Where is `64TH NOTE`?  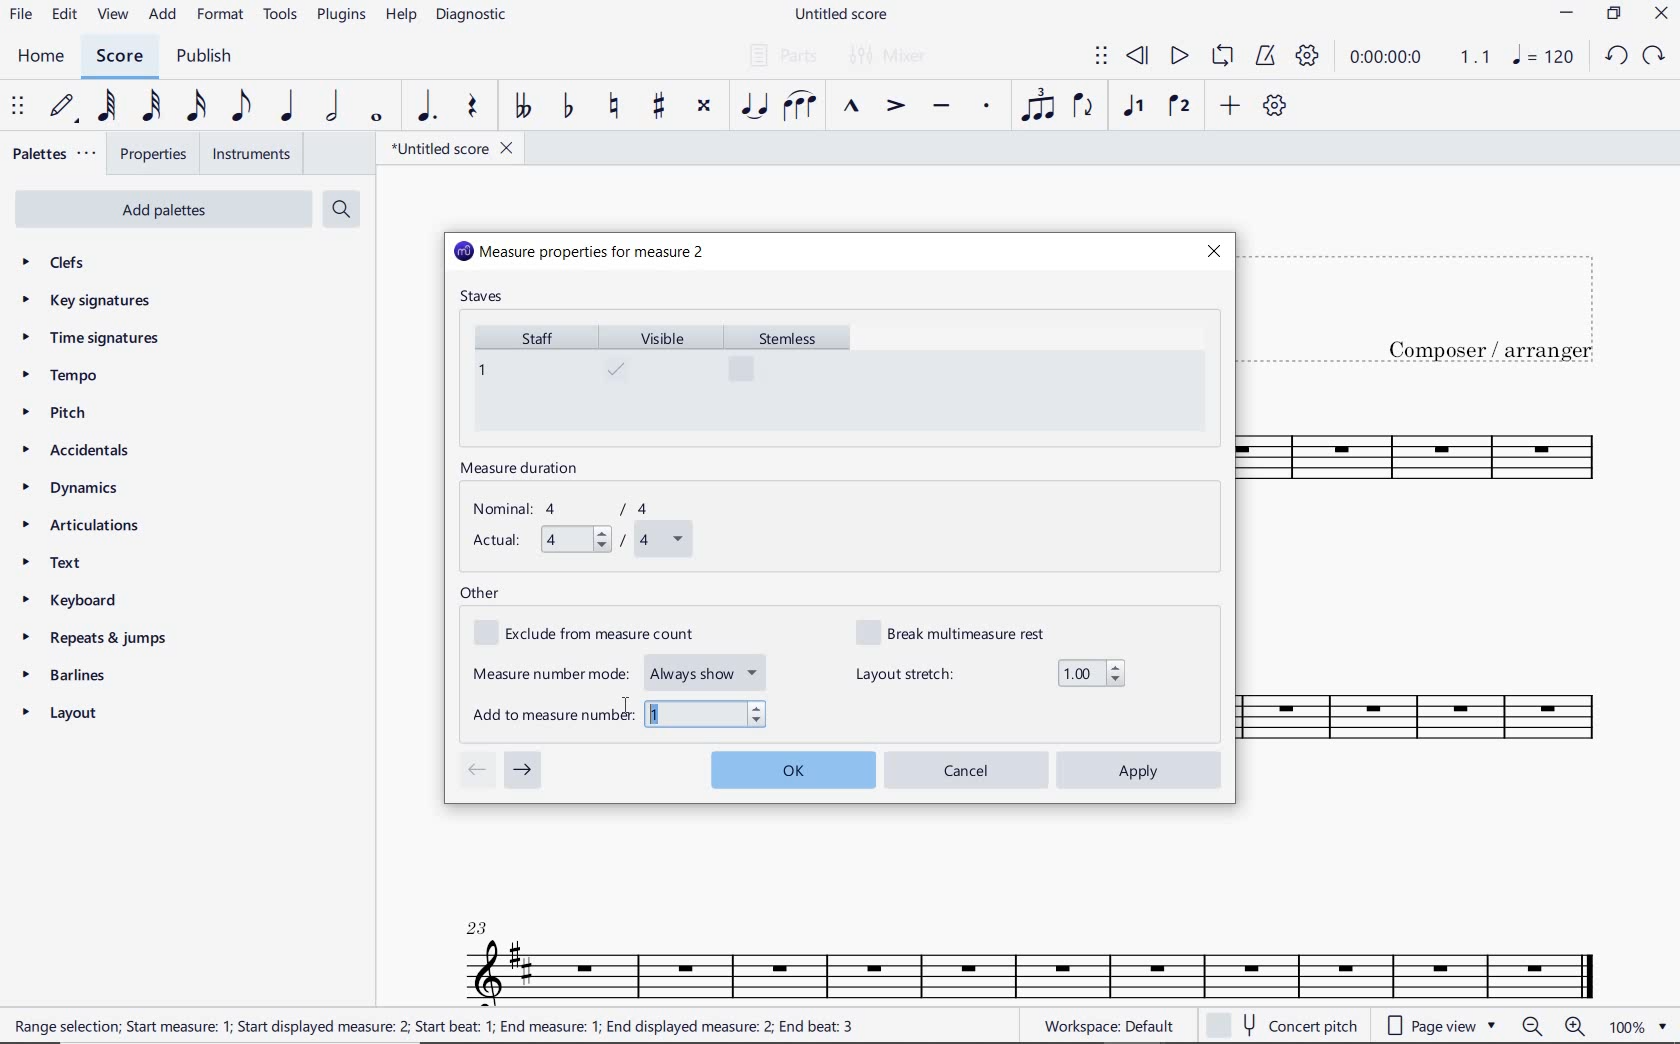 64TH NOTE is located at coordinates (109, 107).